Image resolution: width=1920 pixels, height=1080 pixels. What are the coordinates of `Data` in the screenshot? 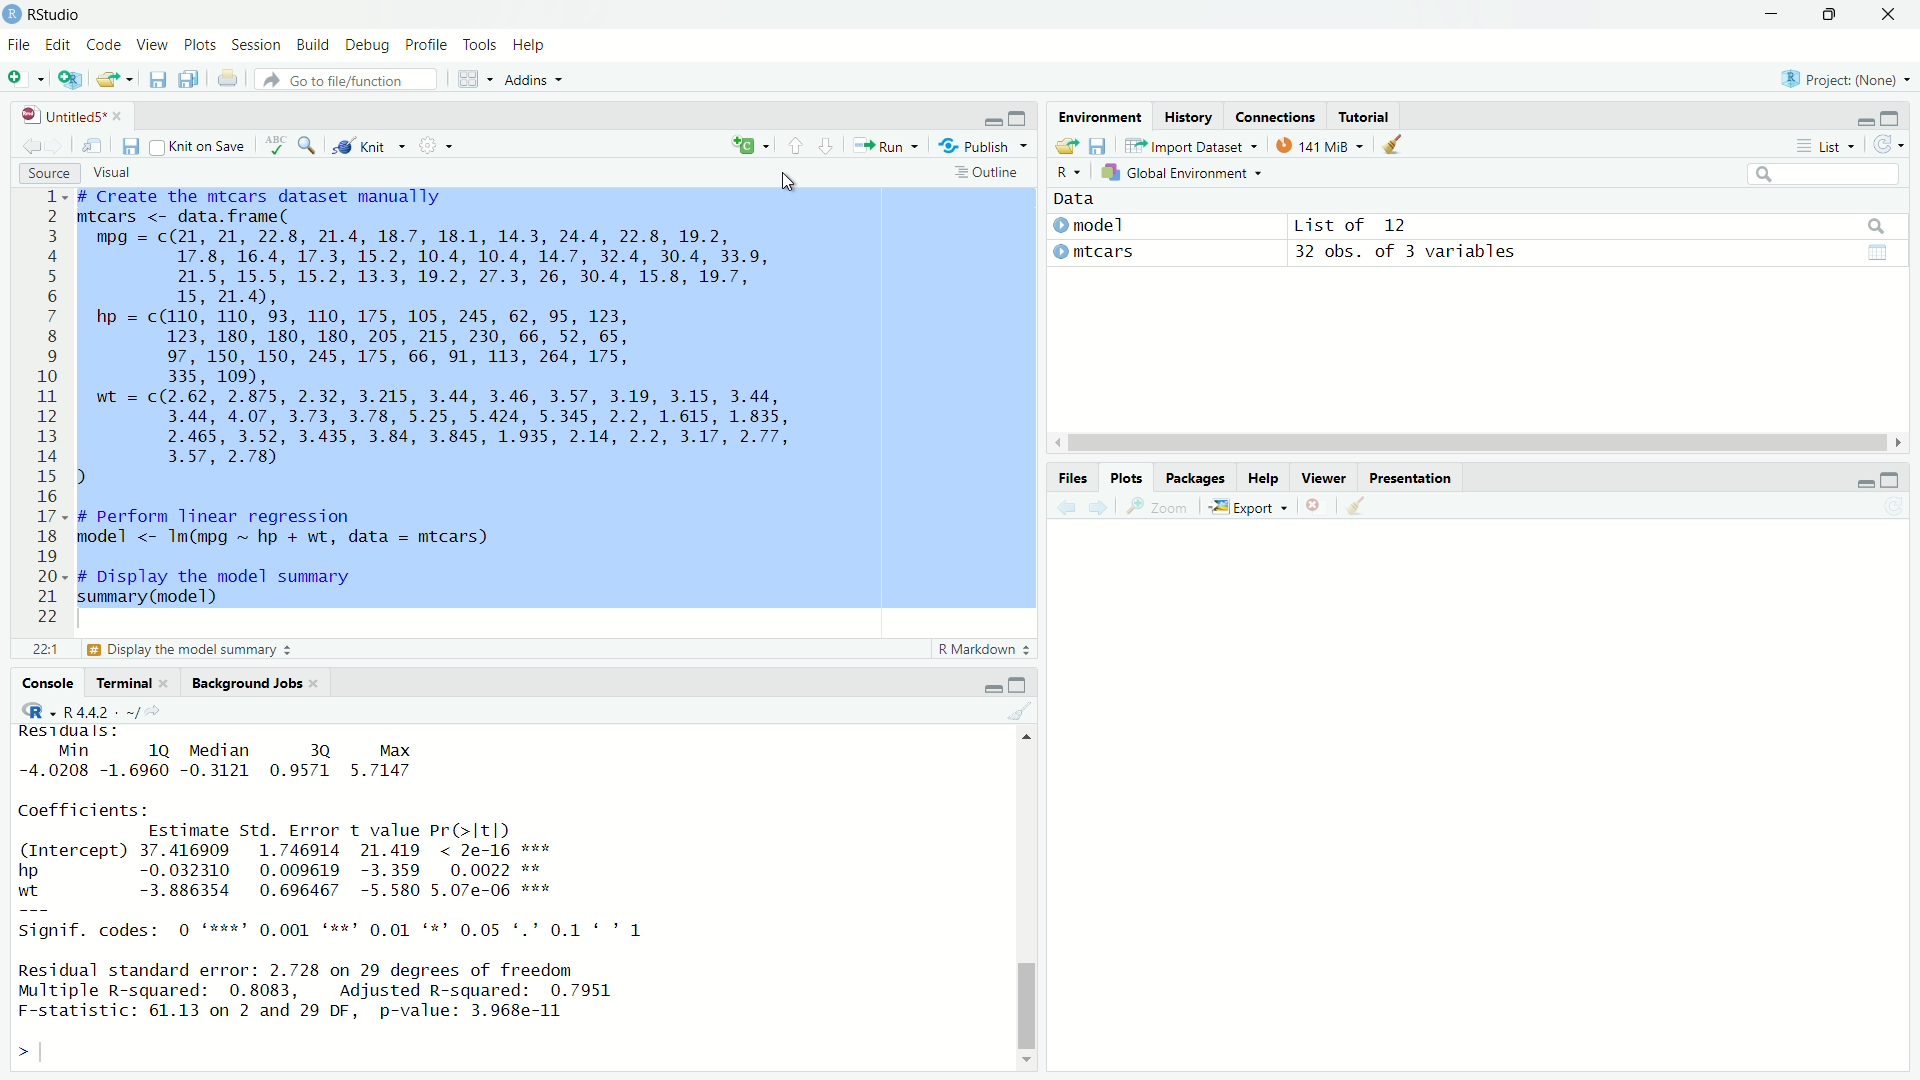 It's located at (1076, 200).